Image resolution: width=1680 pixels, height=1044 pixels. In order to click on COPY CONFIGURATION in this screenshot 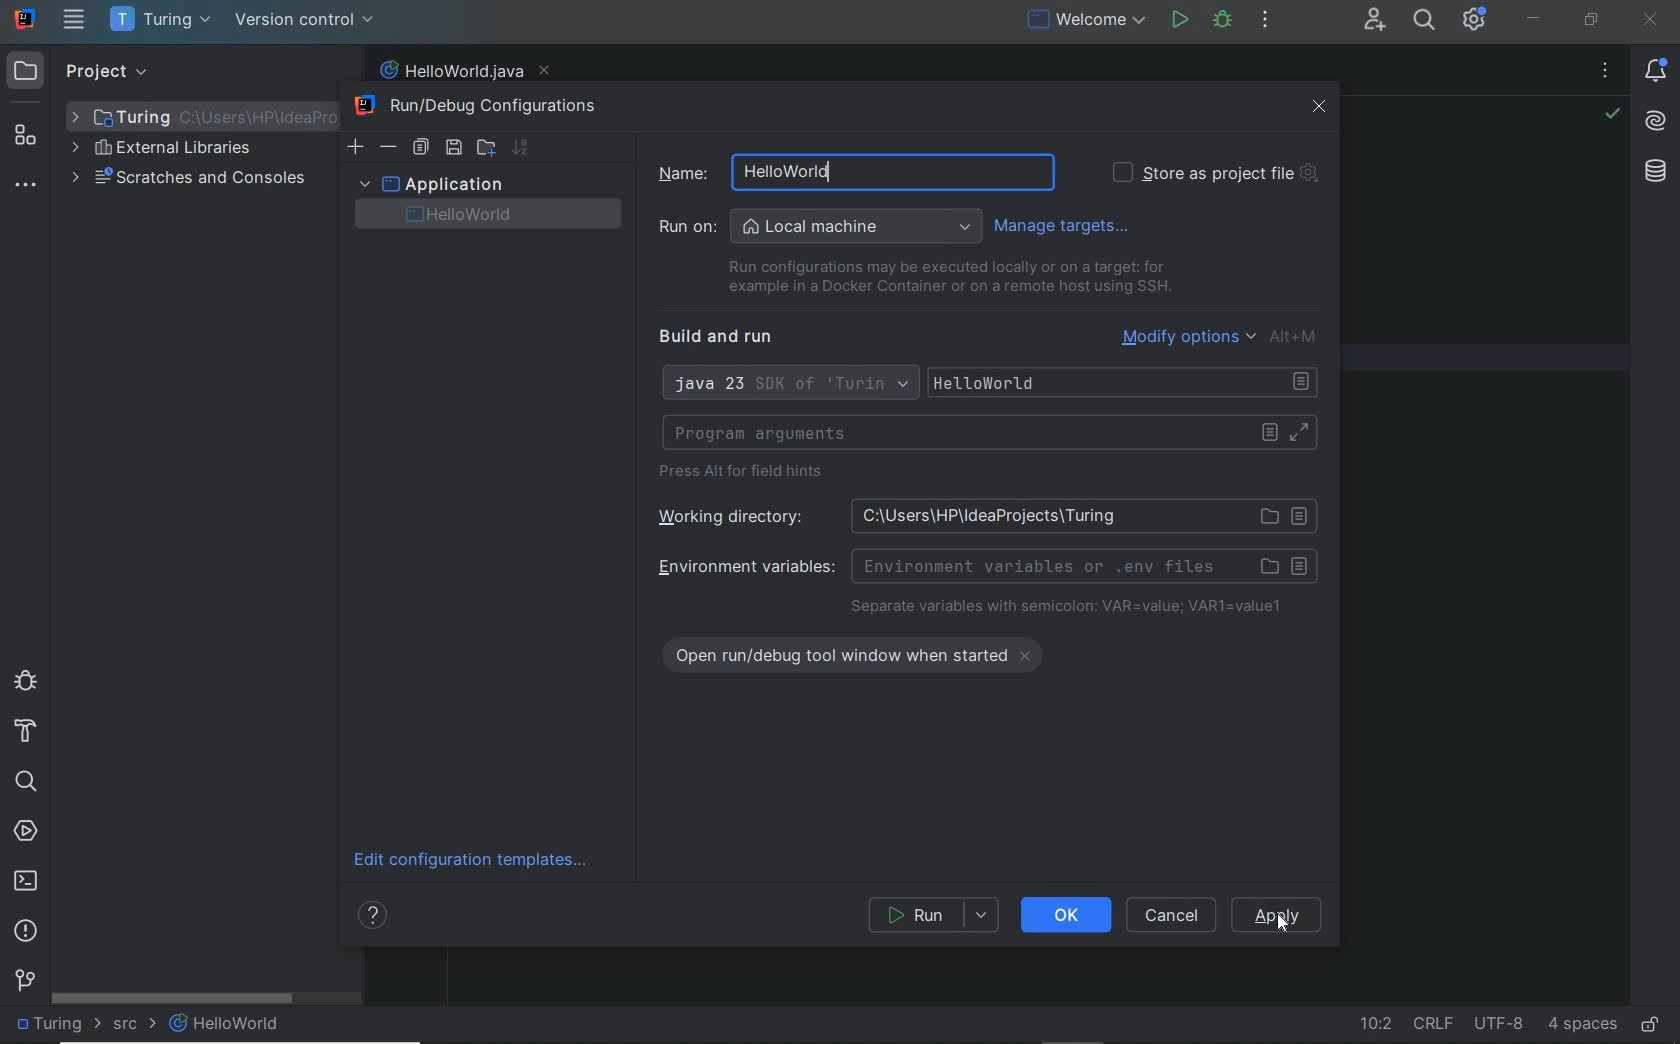, I will do `click(420, 148)`.